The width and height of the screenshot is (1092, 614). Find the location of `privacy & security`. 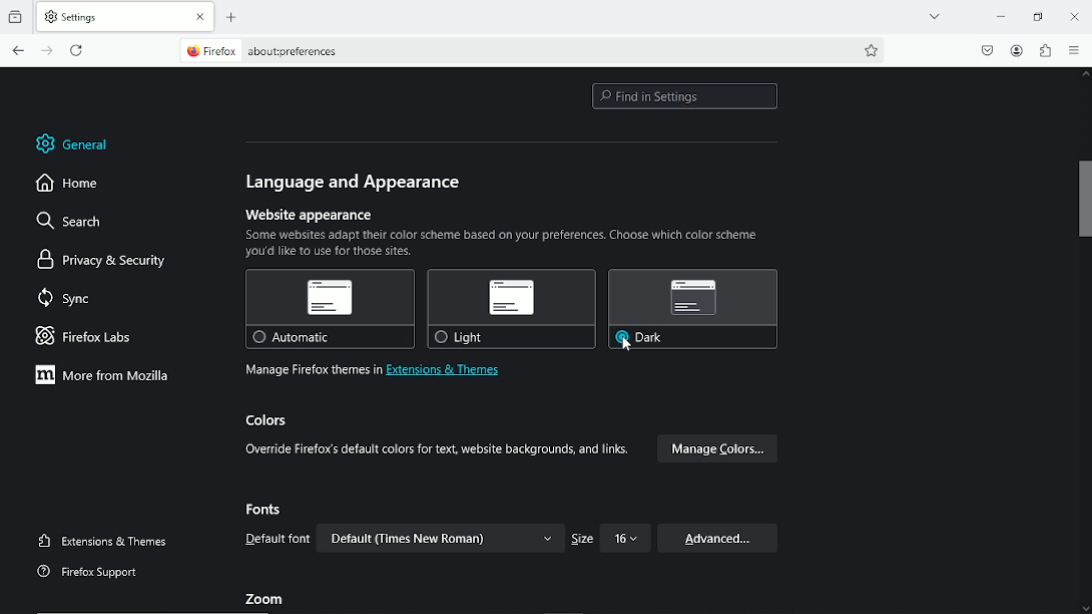

privacy & security is located at coordinates (100, 262).